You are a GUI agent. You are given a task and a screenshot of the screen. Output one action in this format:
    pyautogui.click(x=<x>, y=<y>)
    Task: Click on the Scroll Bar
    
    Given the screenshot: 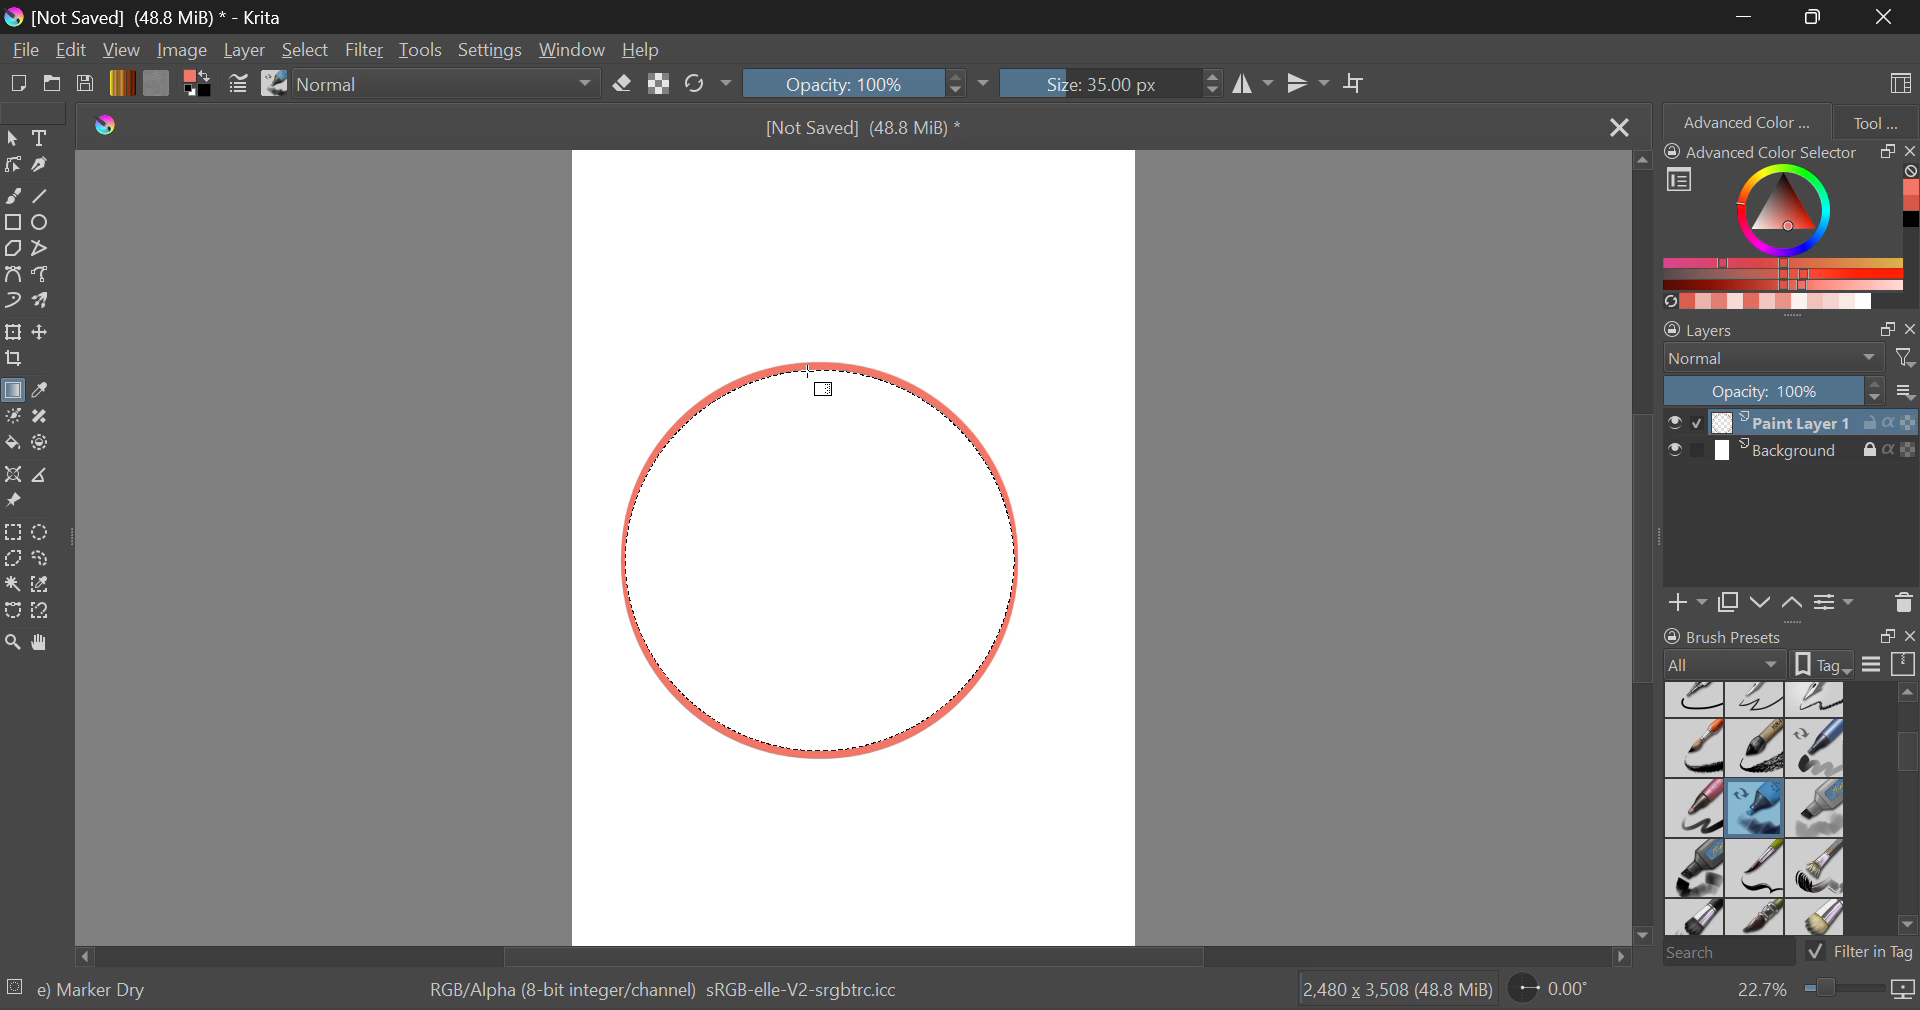 What is the action you would take?
    pyautogui.click(x=848, y=956)
    